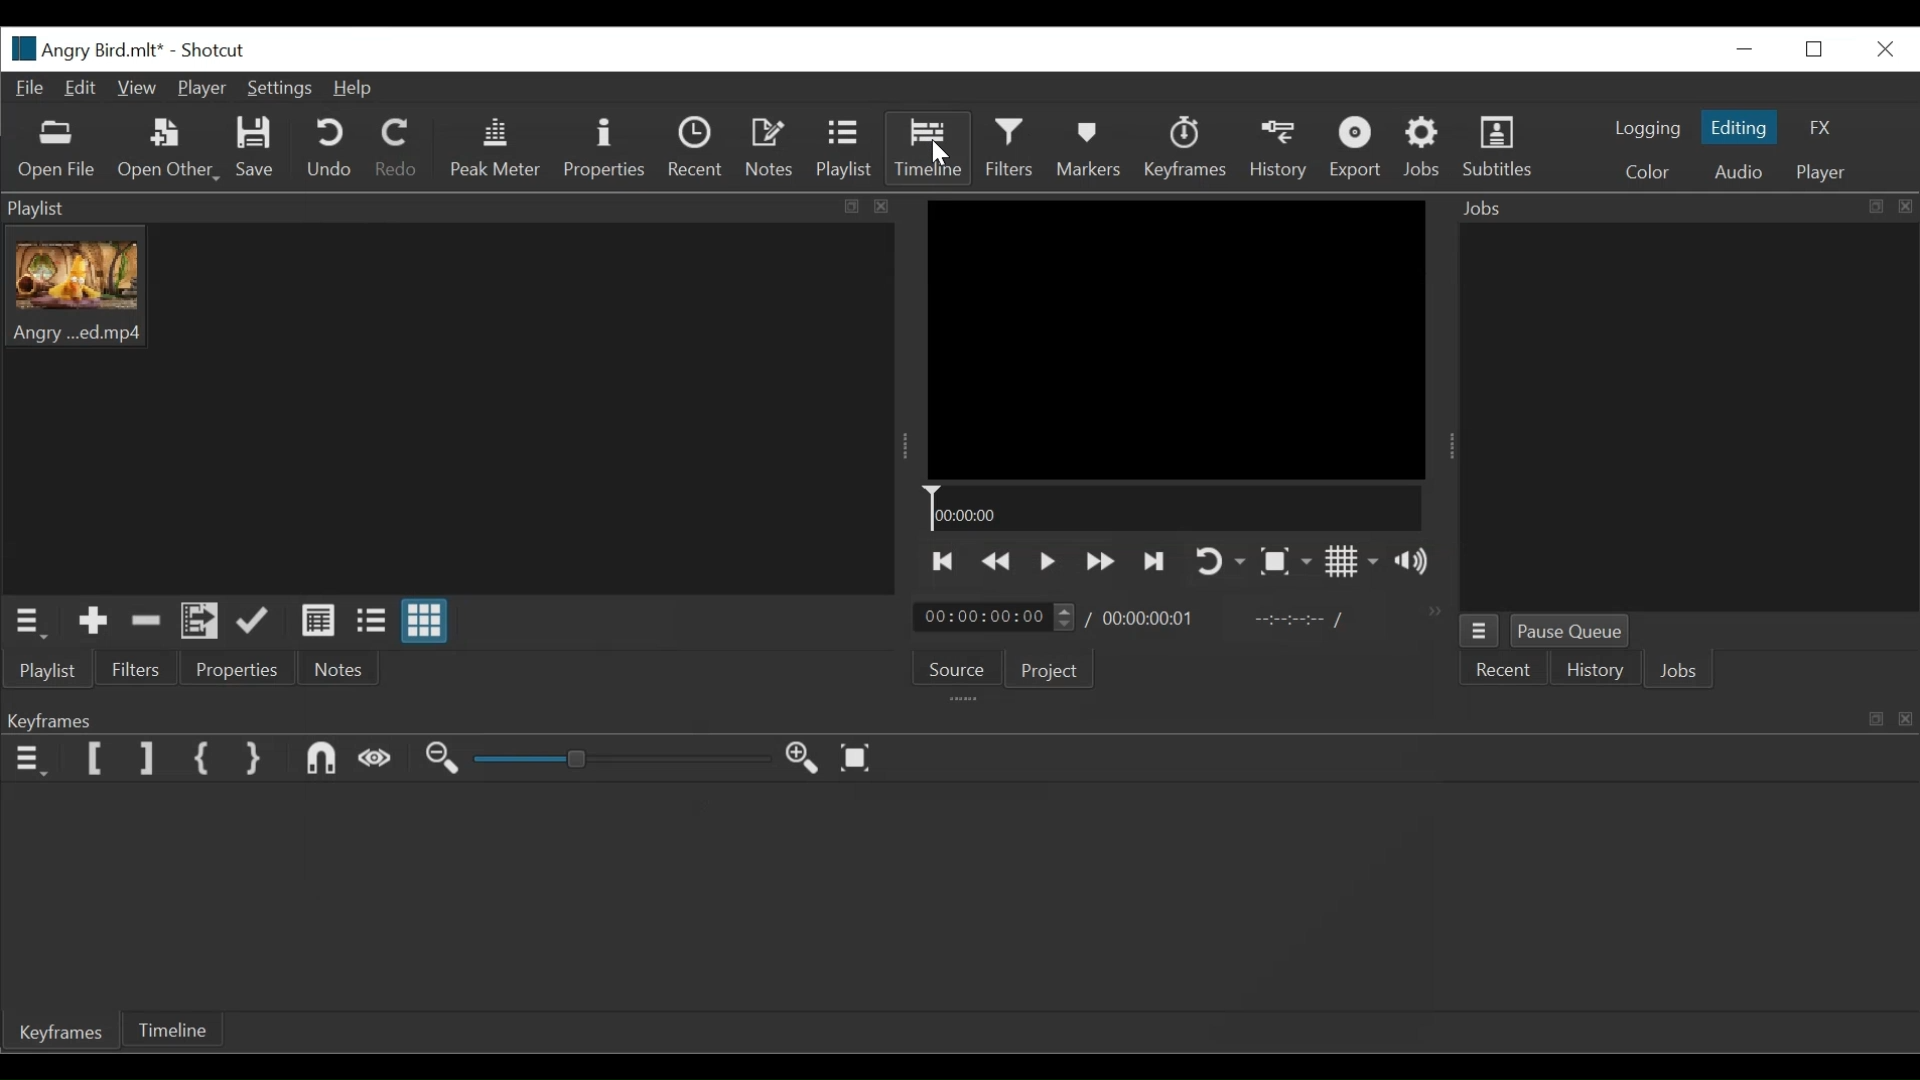 Image resolution: width=1920 pixels, height=1080 pixels. I want to click on Scrub while dragging, so click(374, 759).